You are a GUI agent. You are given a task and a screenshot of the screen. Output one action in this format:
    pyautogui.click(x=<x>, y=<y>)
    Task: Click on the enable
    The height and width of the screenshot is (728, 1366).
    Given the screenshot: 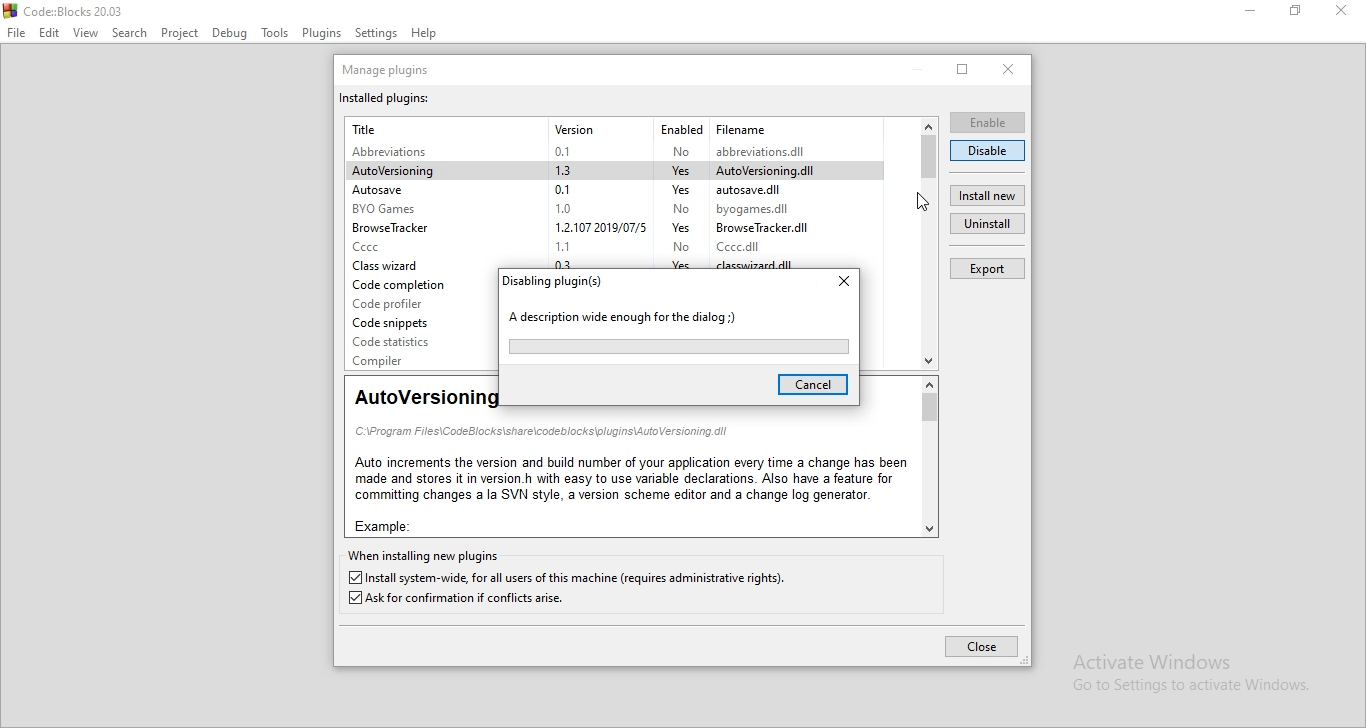 What is the action you would take?
    pyautogui.click(x=989, y=123)
    